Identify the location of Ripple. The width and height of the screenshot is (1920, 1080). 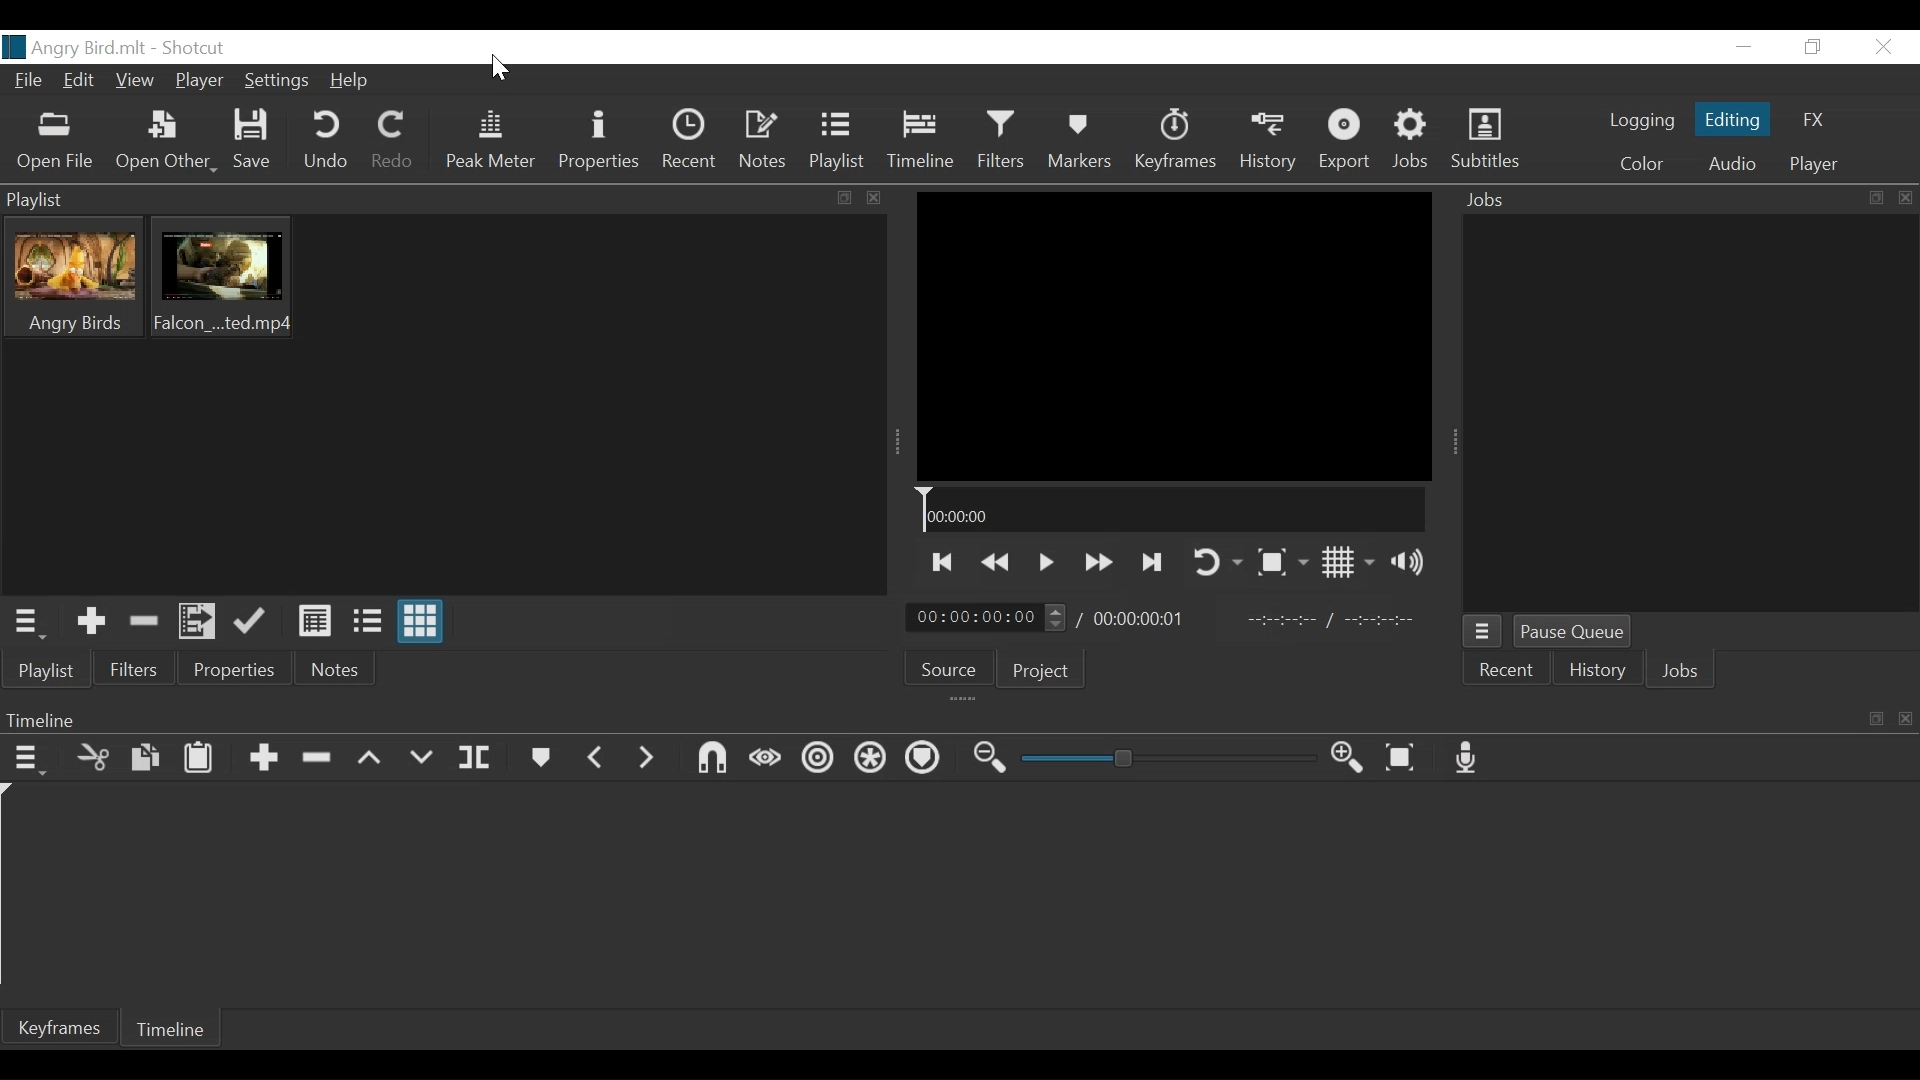
(820, 758).